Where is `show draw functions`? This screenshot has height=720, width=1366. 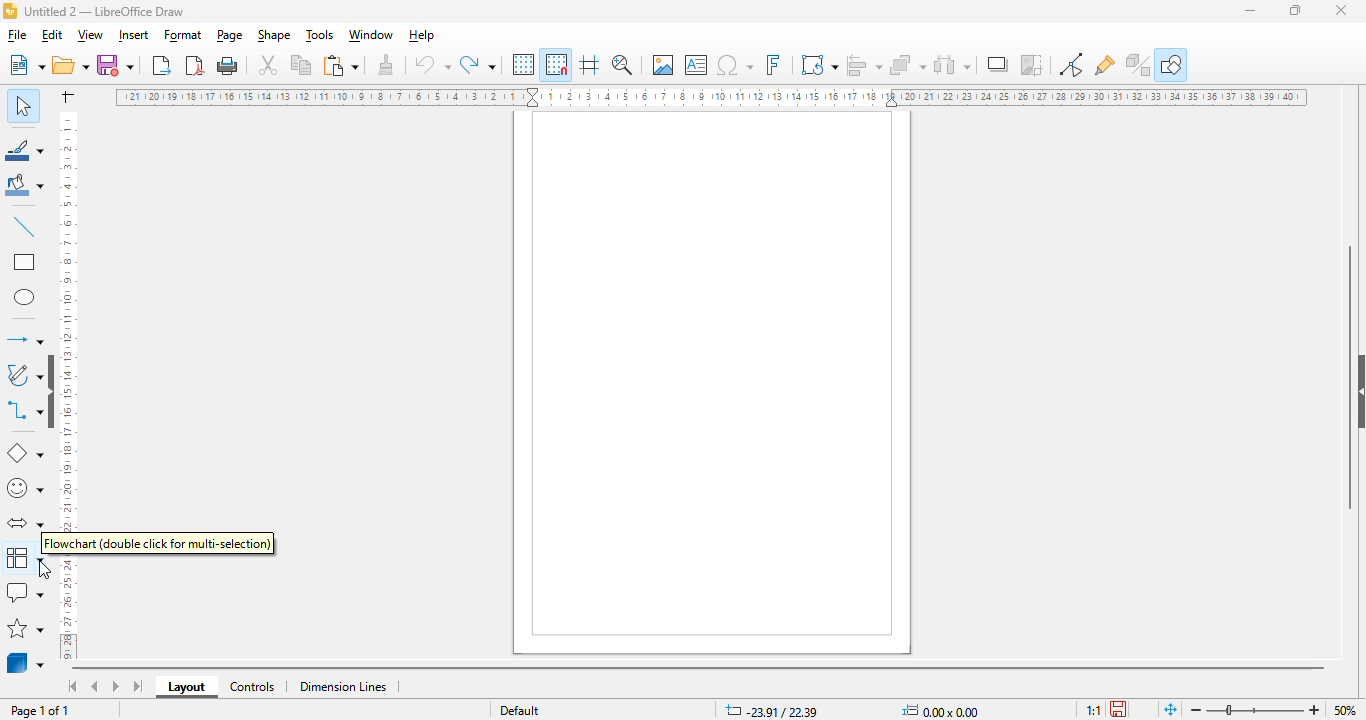
show draw functions is located at coordinates (1171, 64).